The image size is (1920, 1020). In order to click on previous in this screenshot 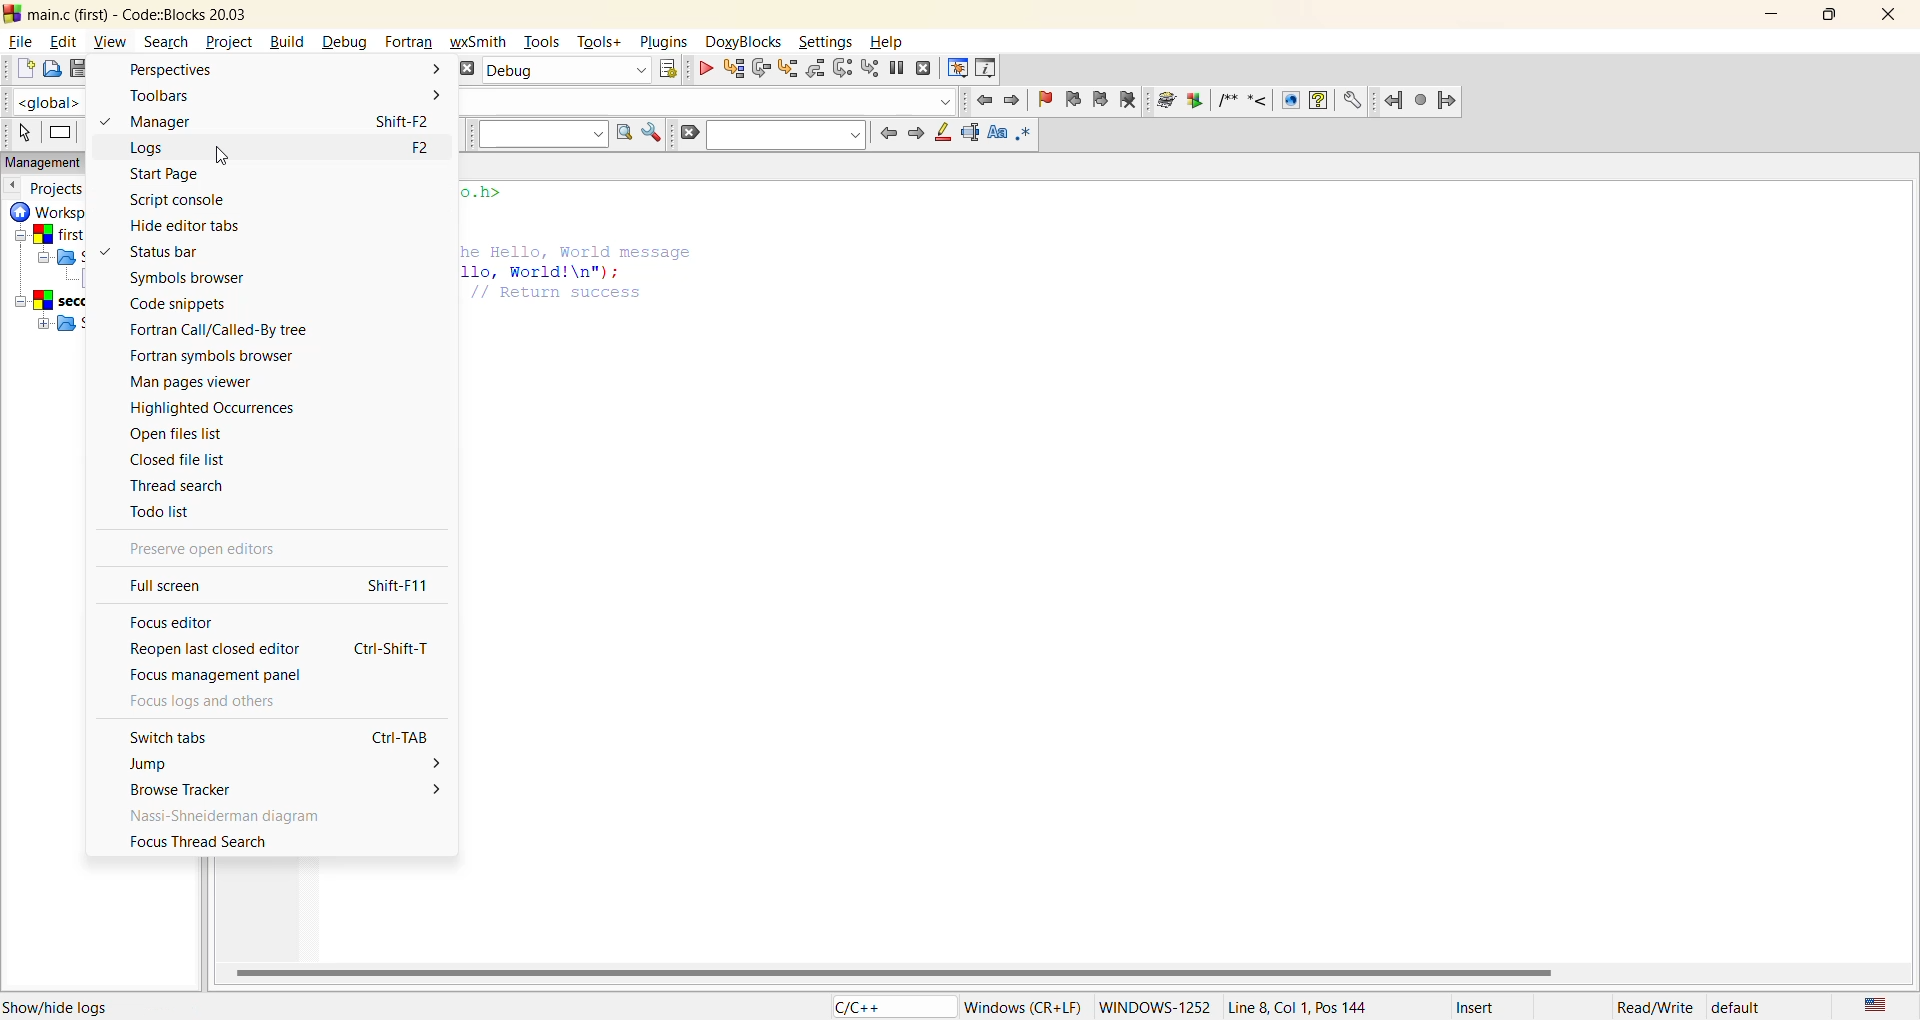, I will do `click(12, 185)`.